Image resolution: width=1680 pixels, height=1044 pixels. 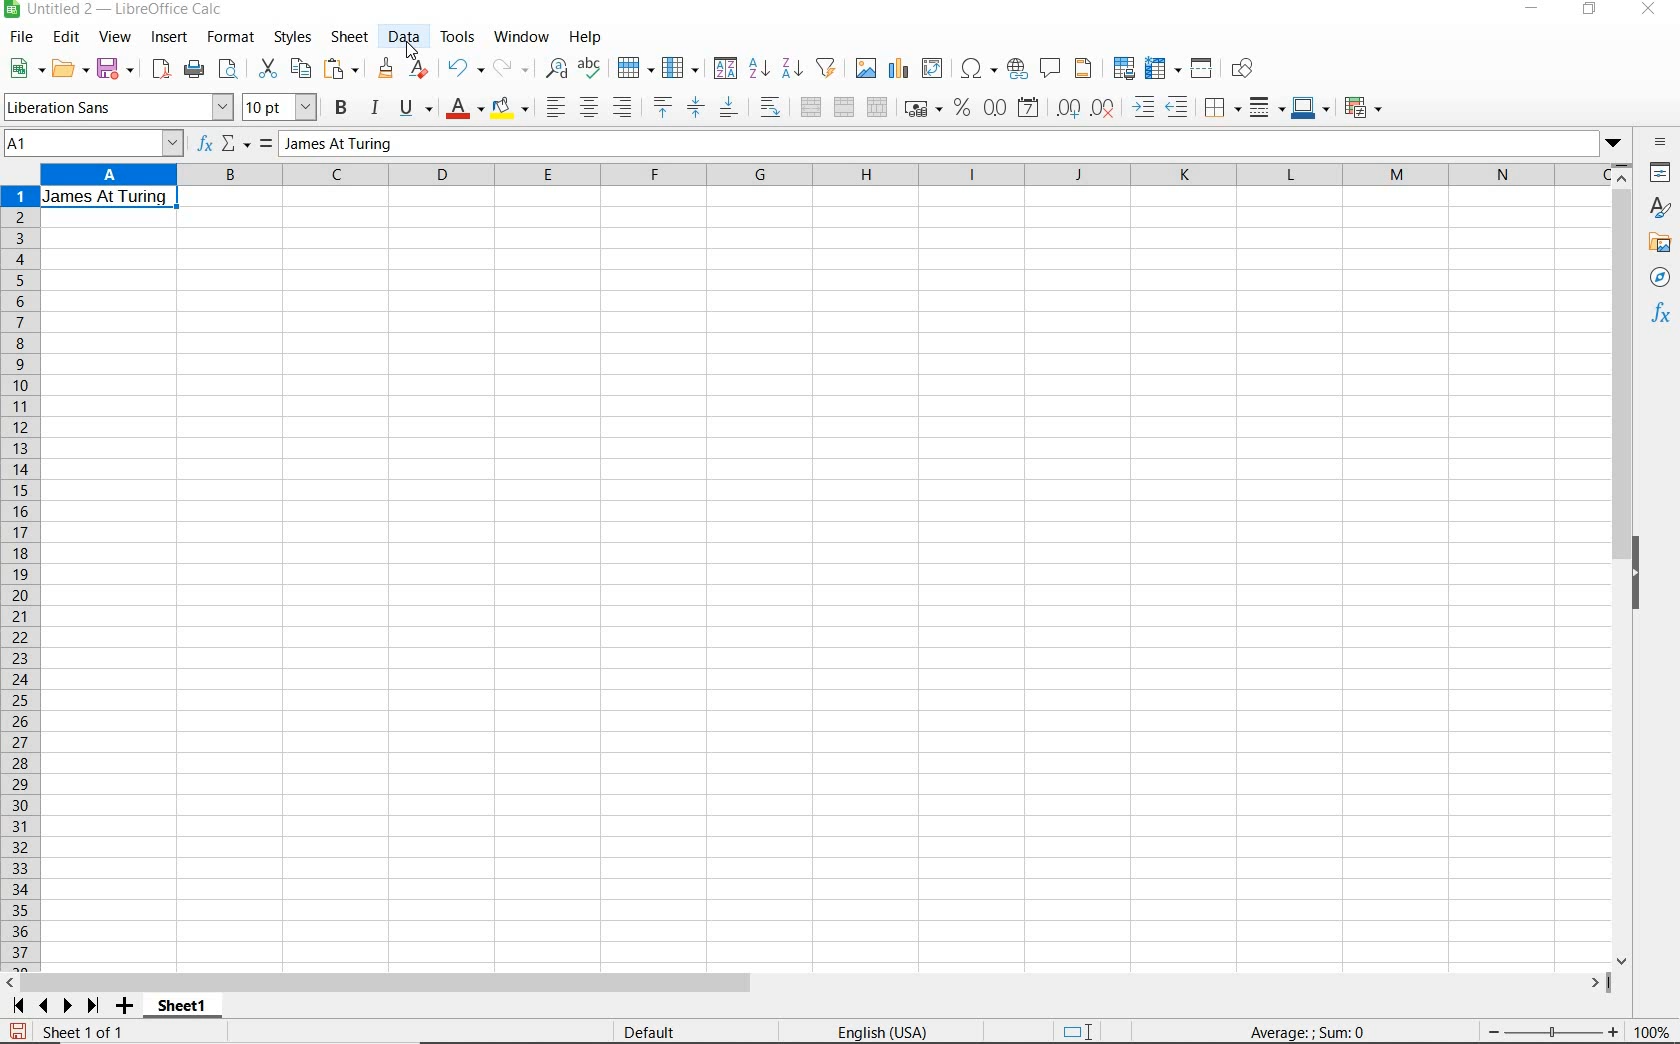 I want to click on formula, so click(x=264, y=145).